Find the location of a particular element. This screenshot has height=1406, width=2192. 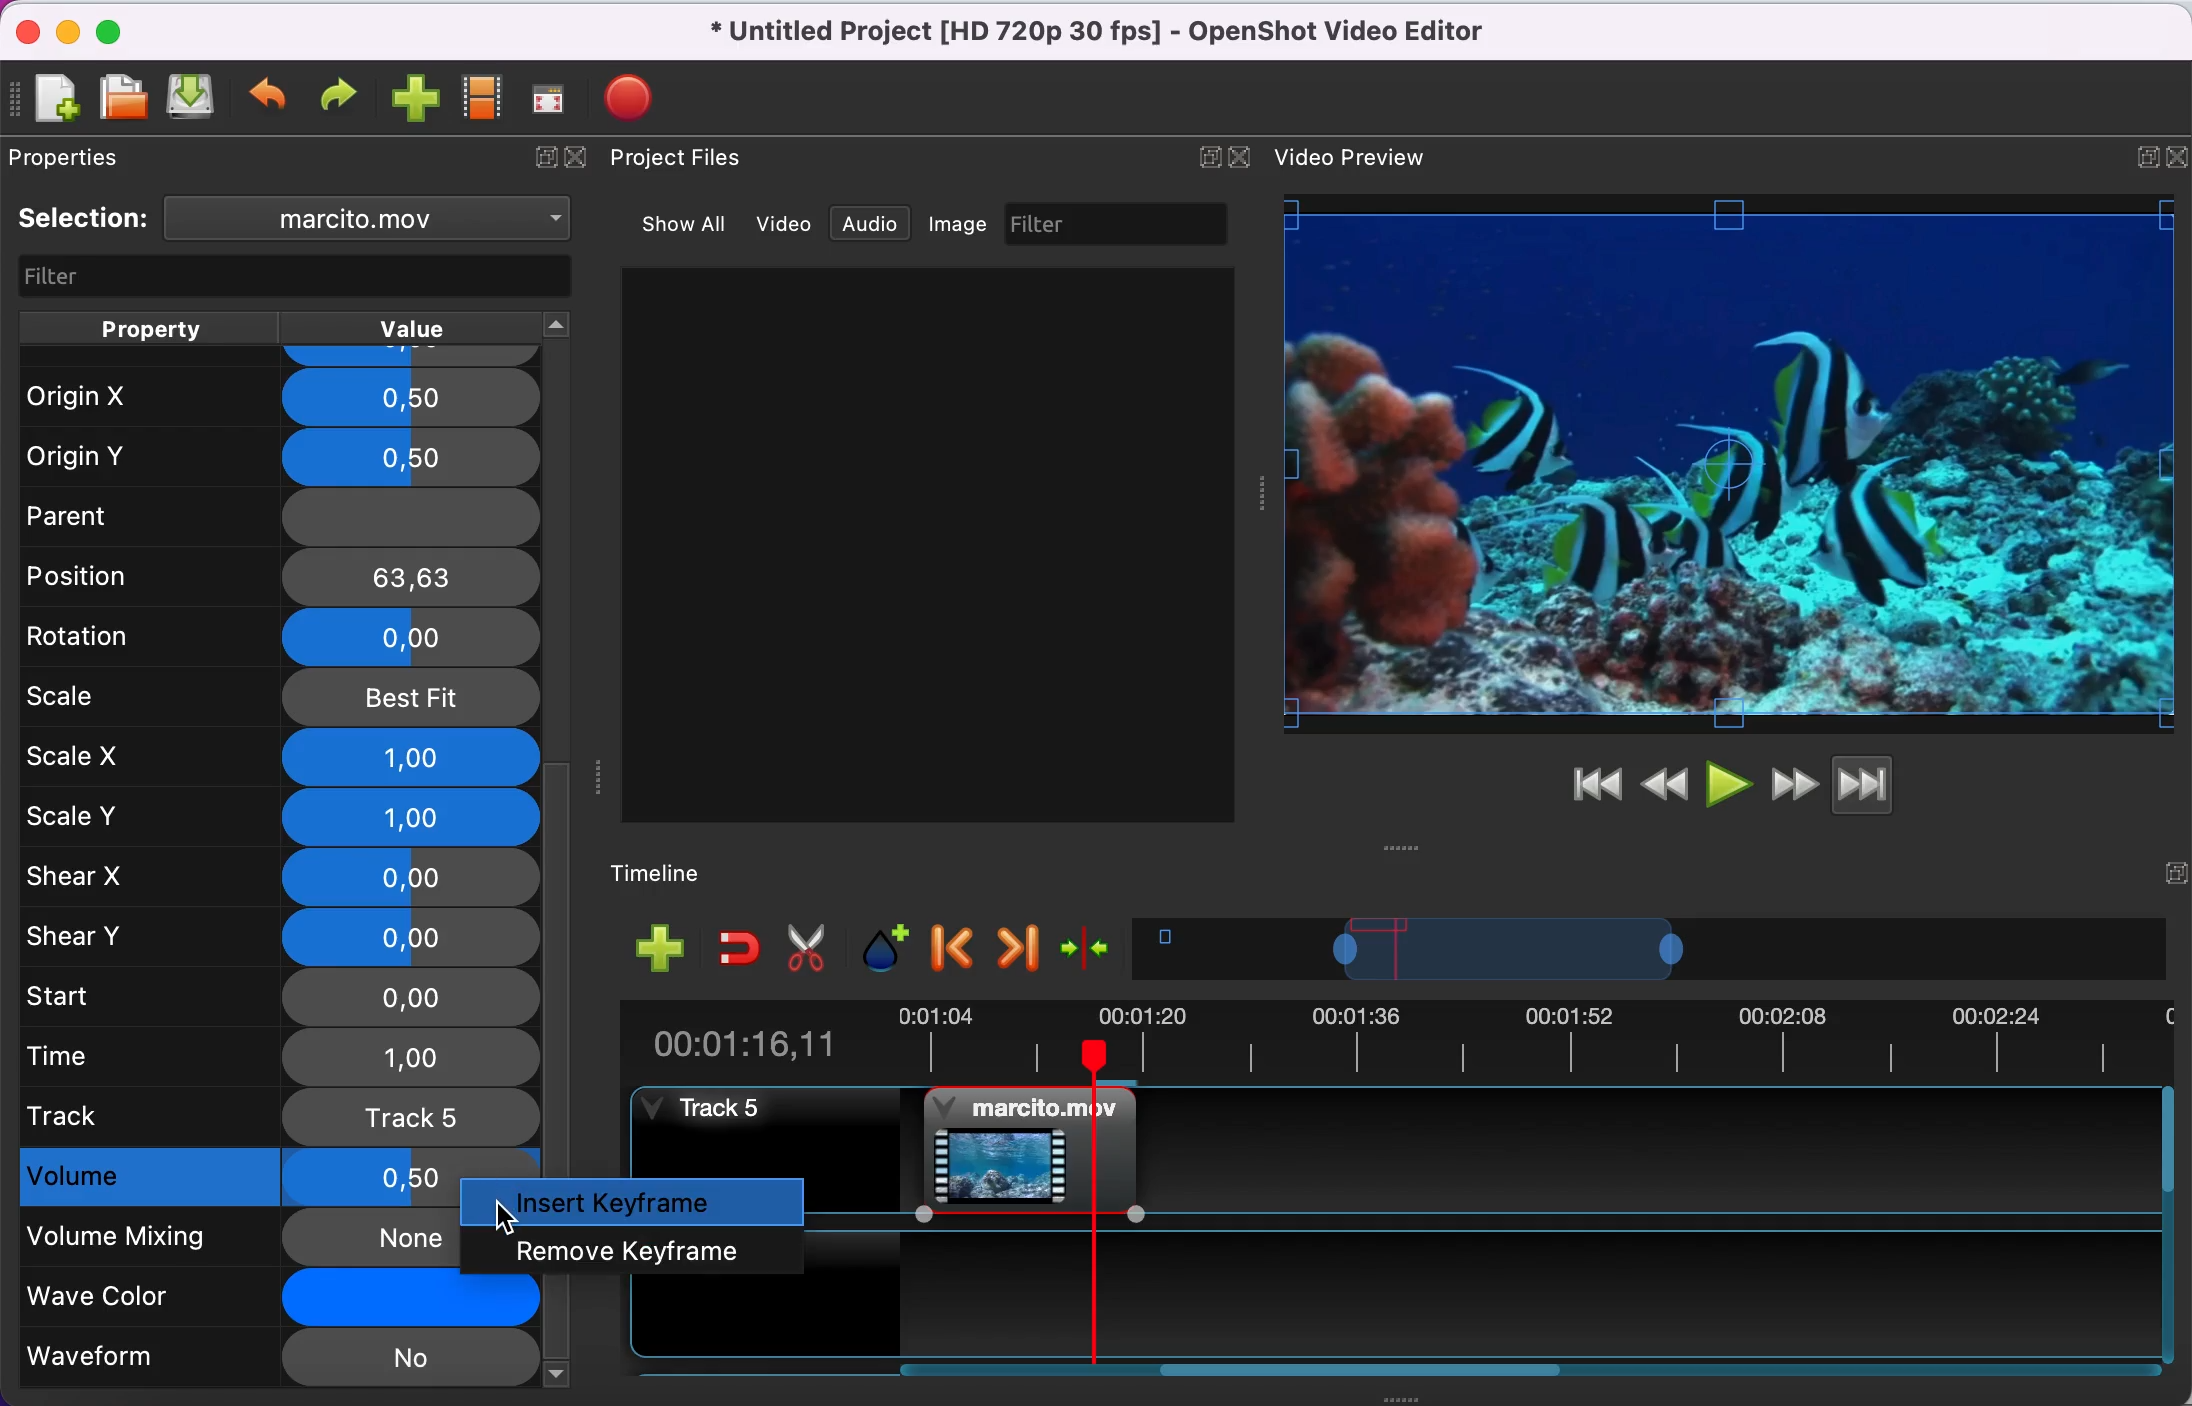

expand/hide is located at coordinates (1204, 156).